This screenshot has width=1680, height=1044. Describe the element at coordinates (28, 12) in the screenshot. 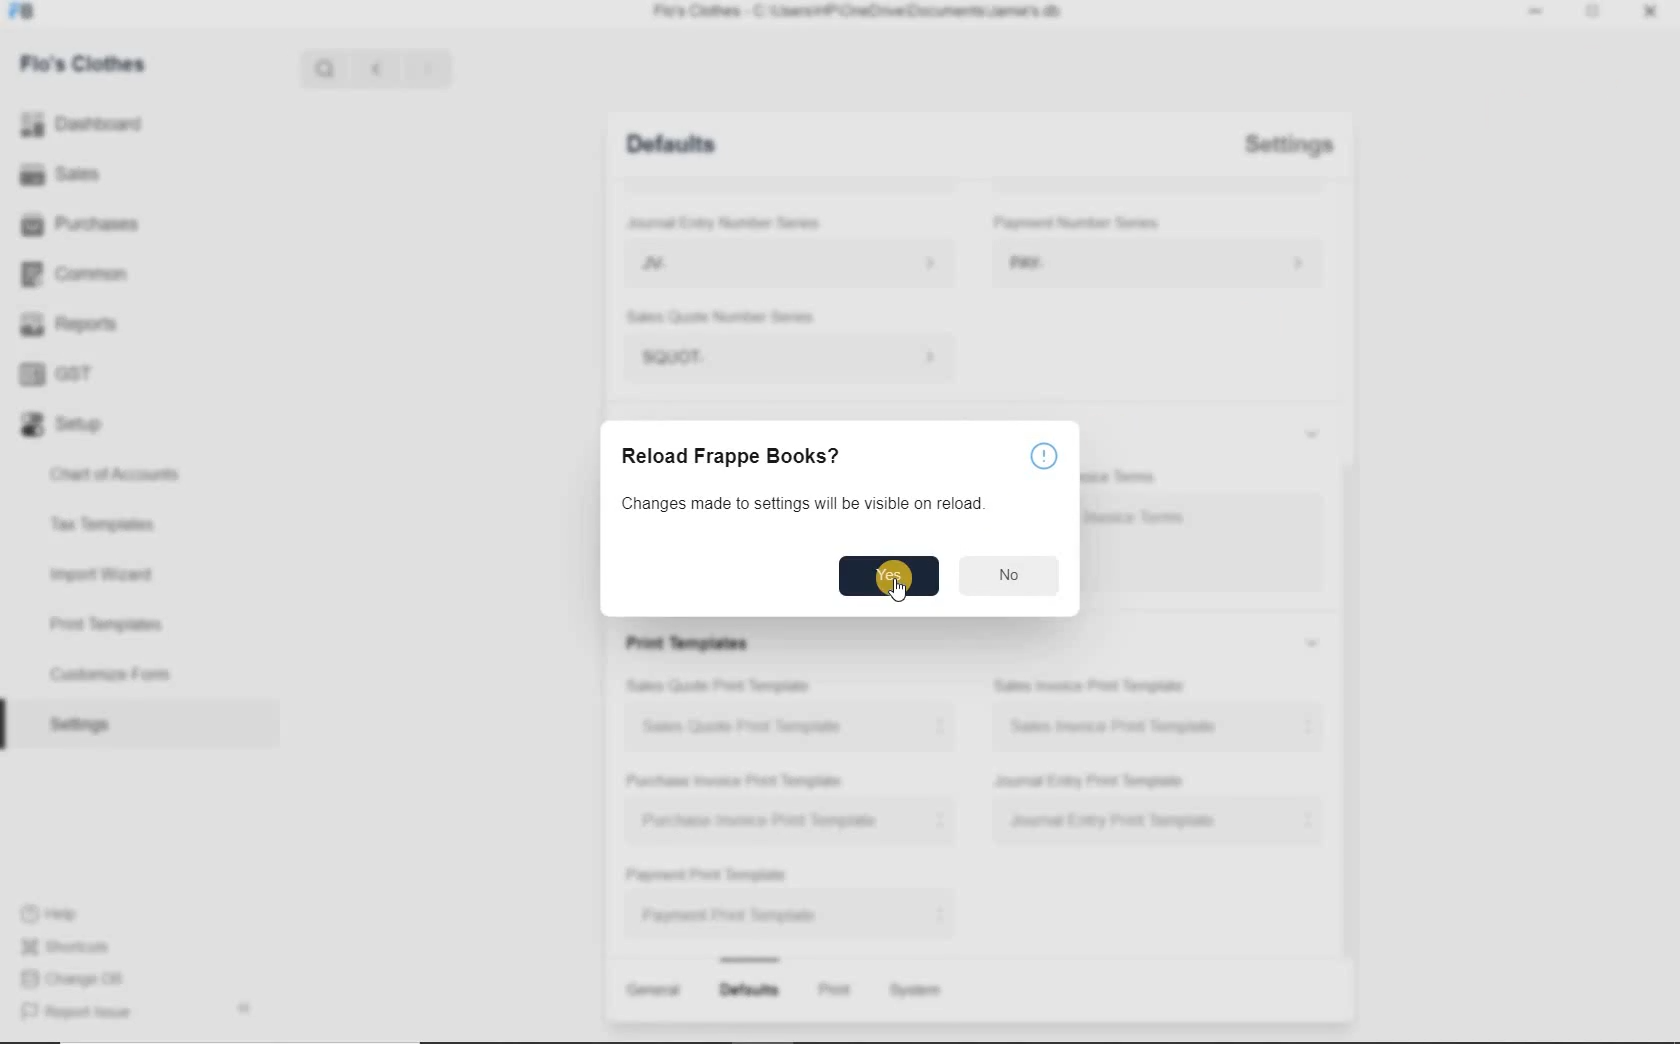

I see `FB logo` at that location.